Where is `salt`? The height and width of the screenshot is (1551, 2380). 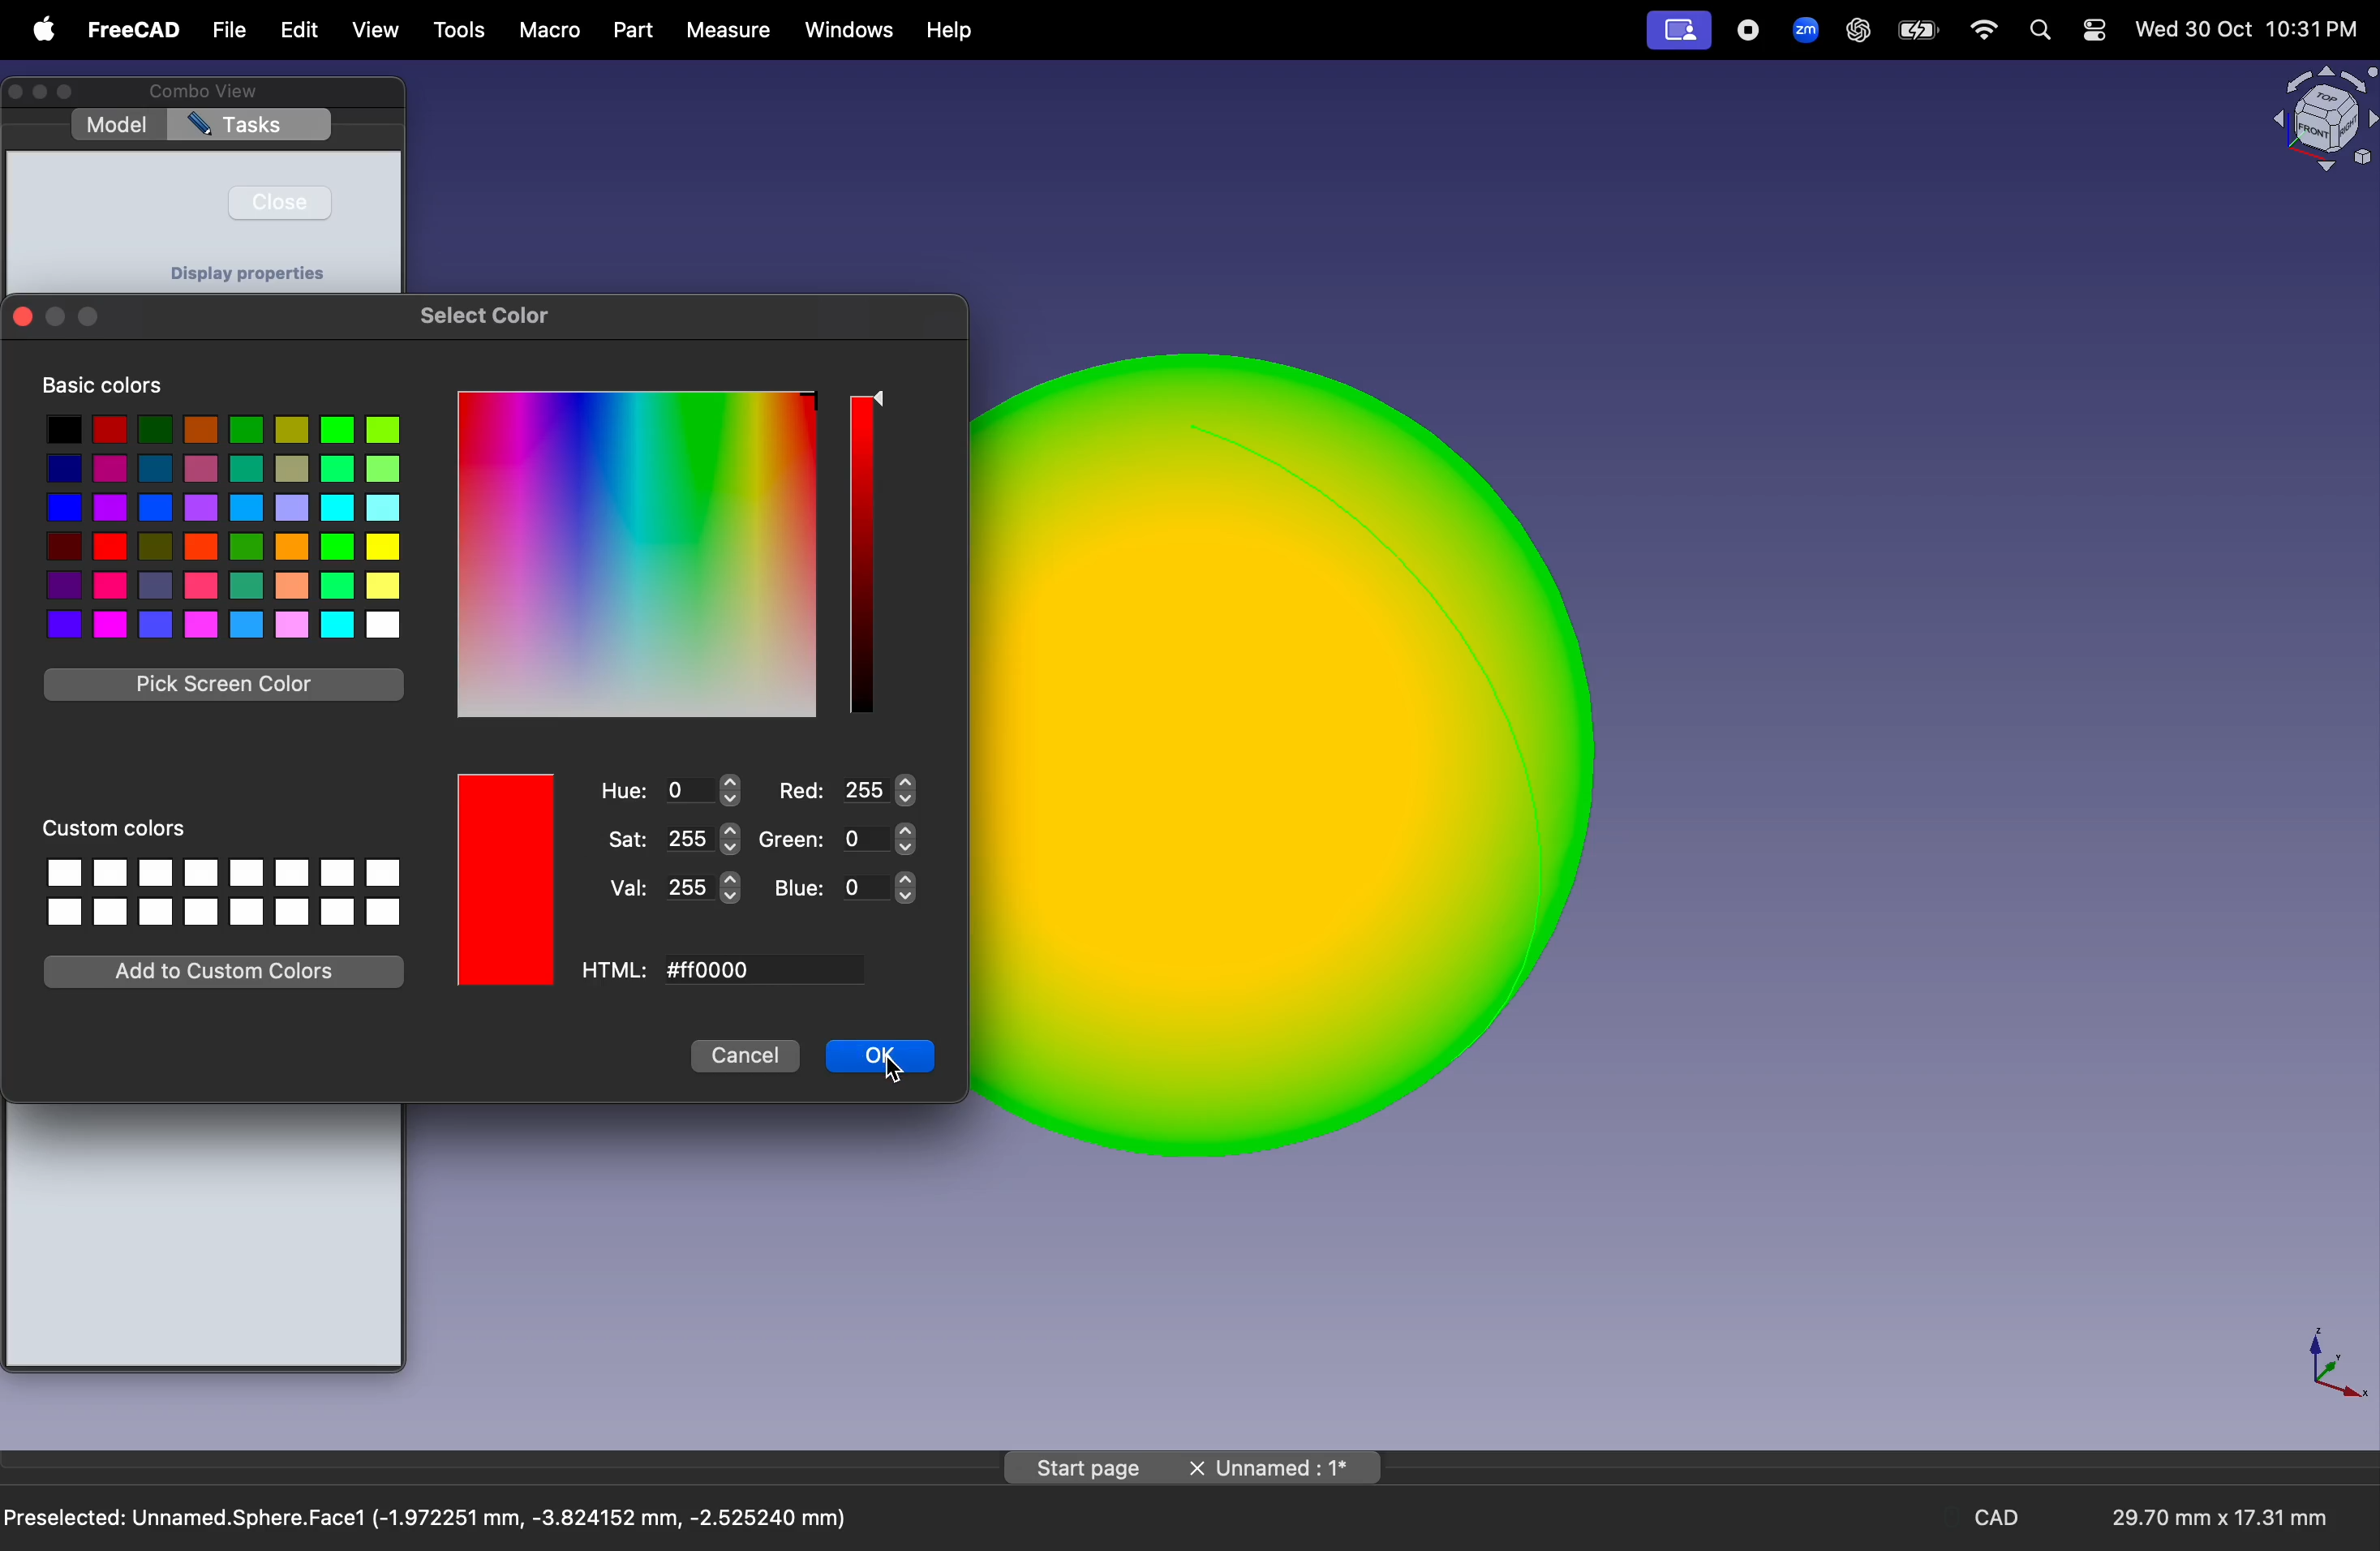 salt is located at coordinates (676, 838).